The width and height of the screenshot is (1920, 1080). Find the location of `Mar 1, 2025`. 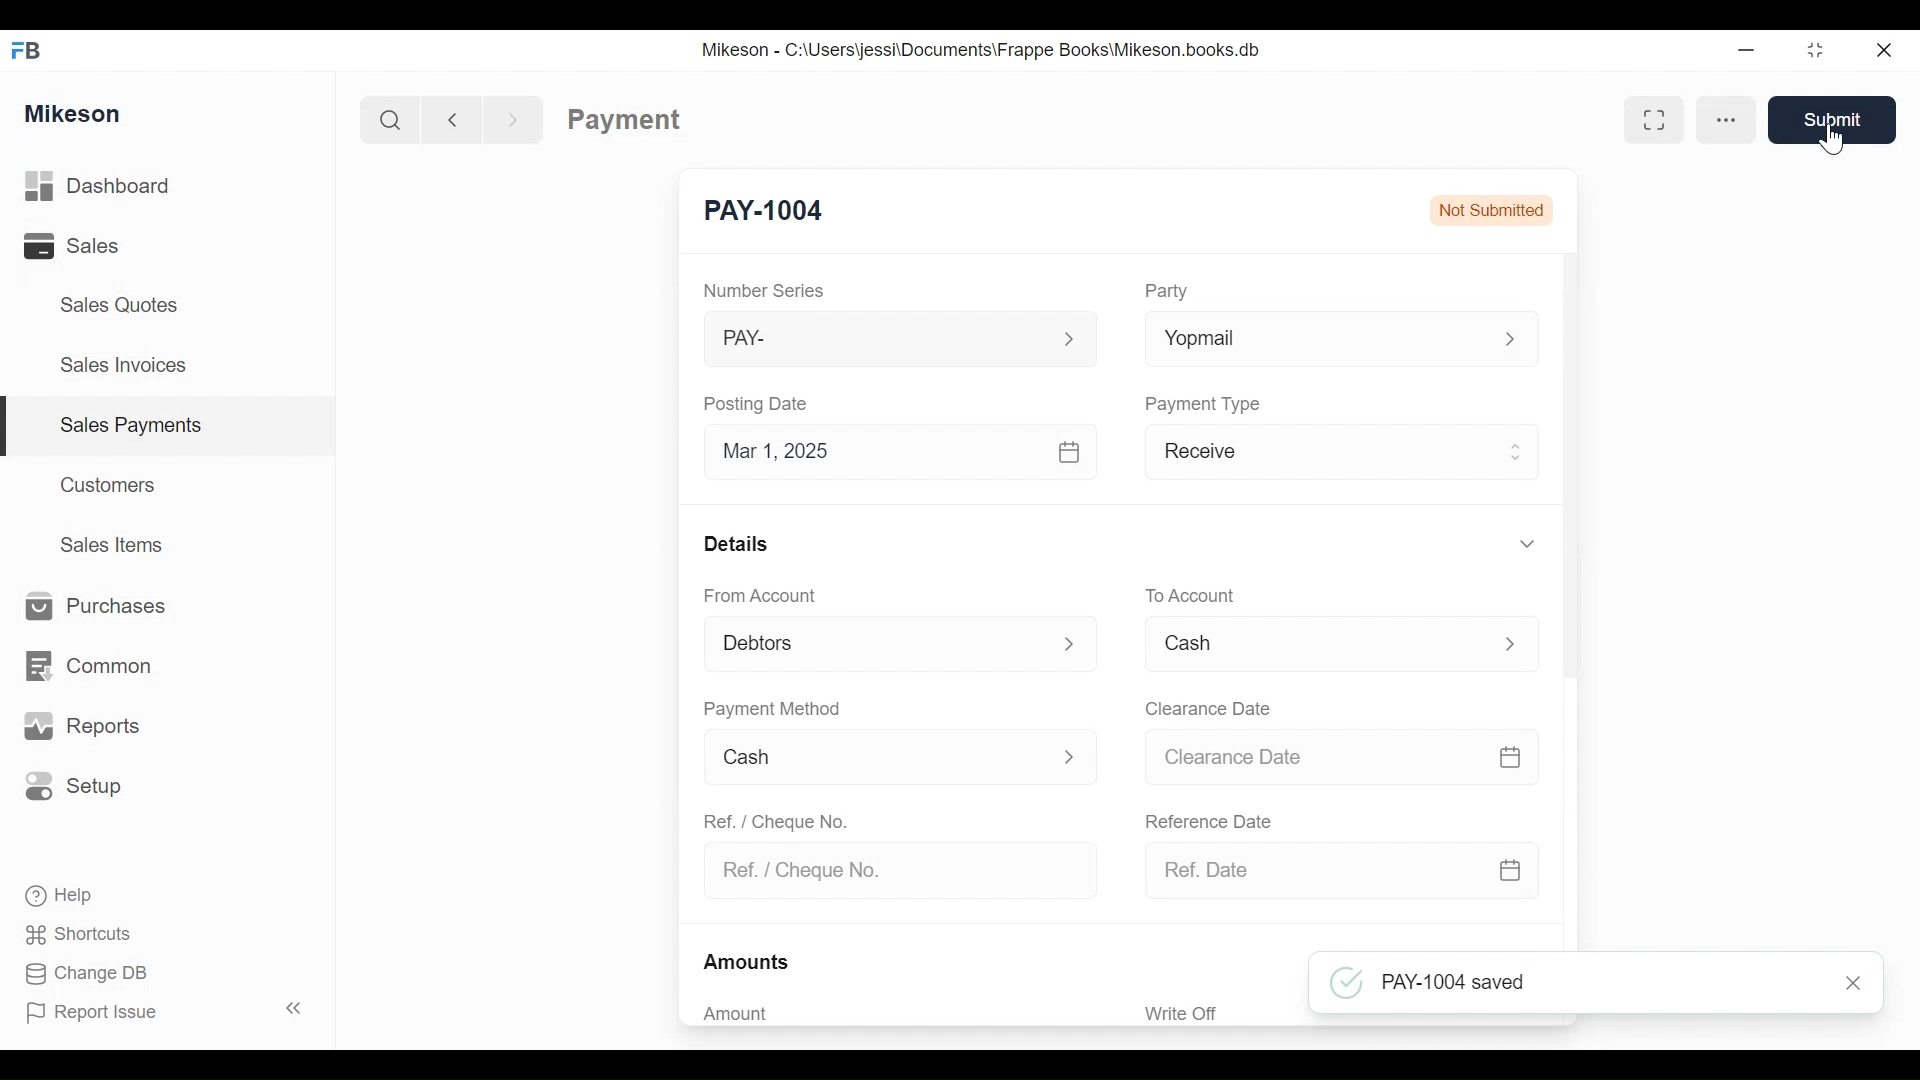

Mar 1, 2025 is located at coordinates (912, 455).